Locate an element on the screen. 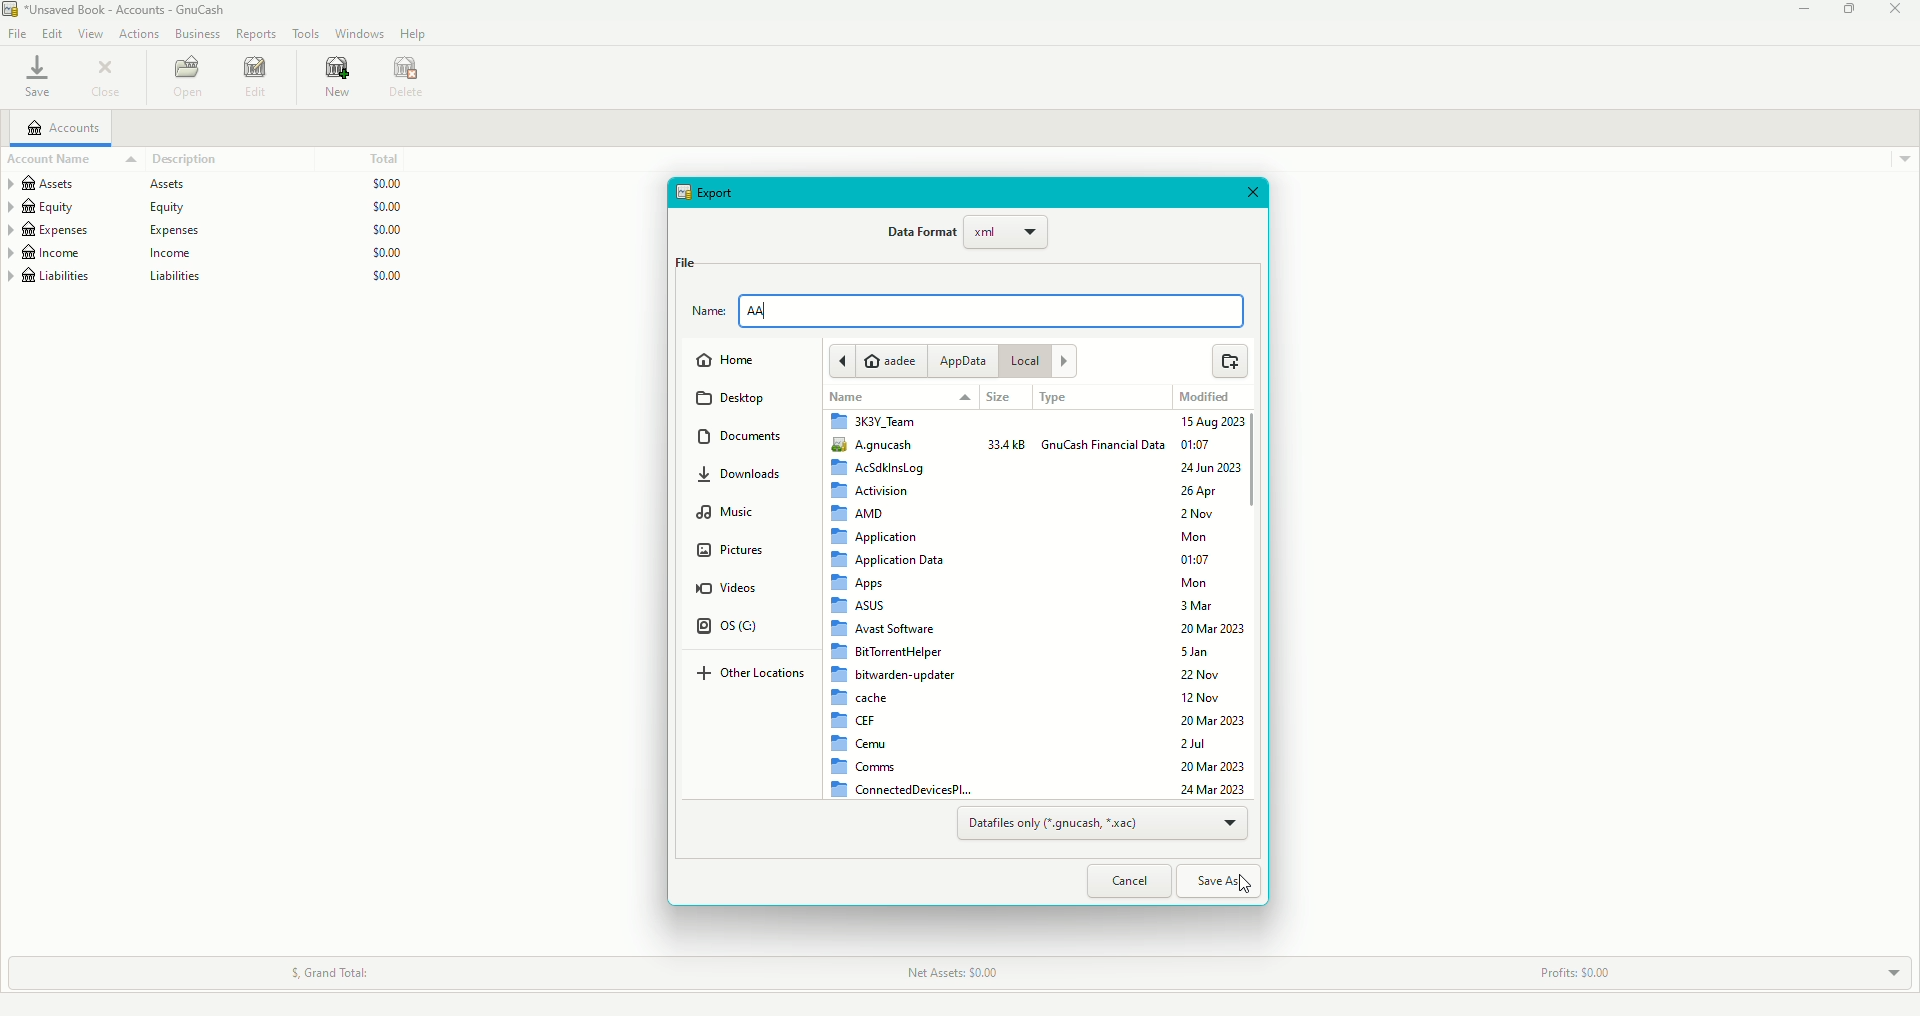 The width and height of the screenshot is (1920, 1016). Equity is located at coordinates (218, 204).